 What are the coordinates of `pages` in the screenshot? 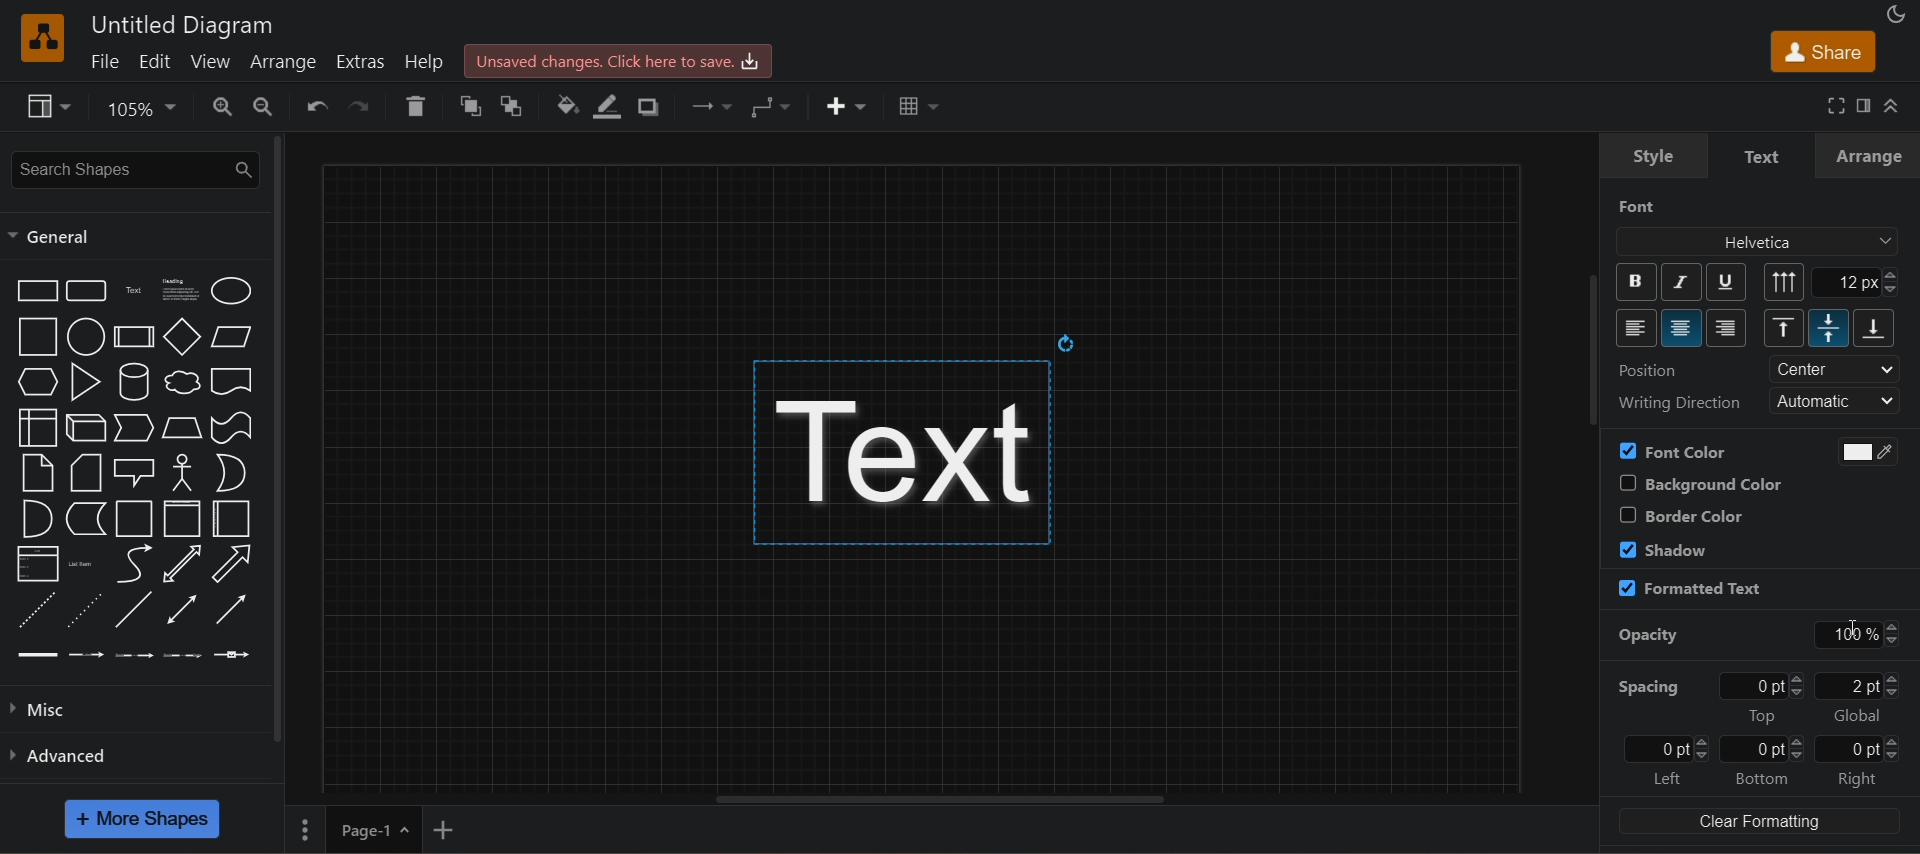 It's located at (302, 828).